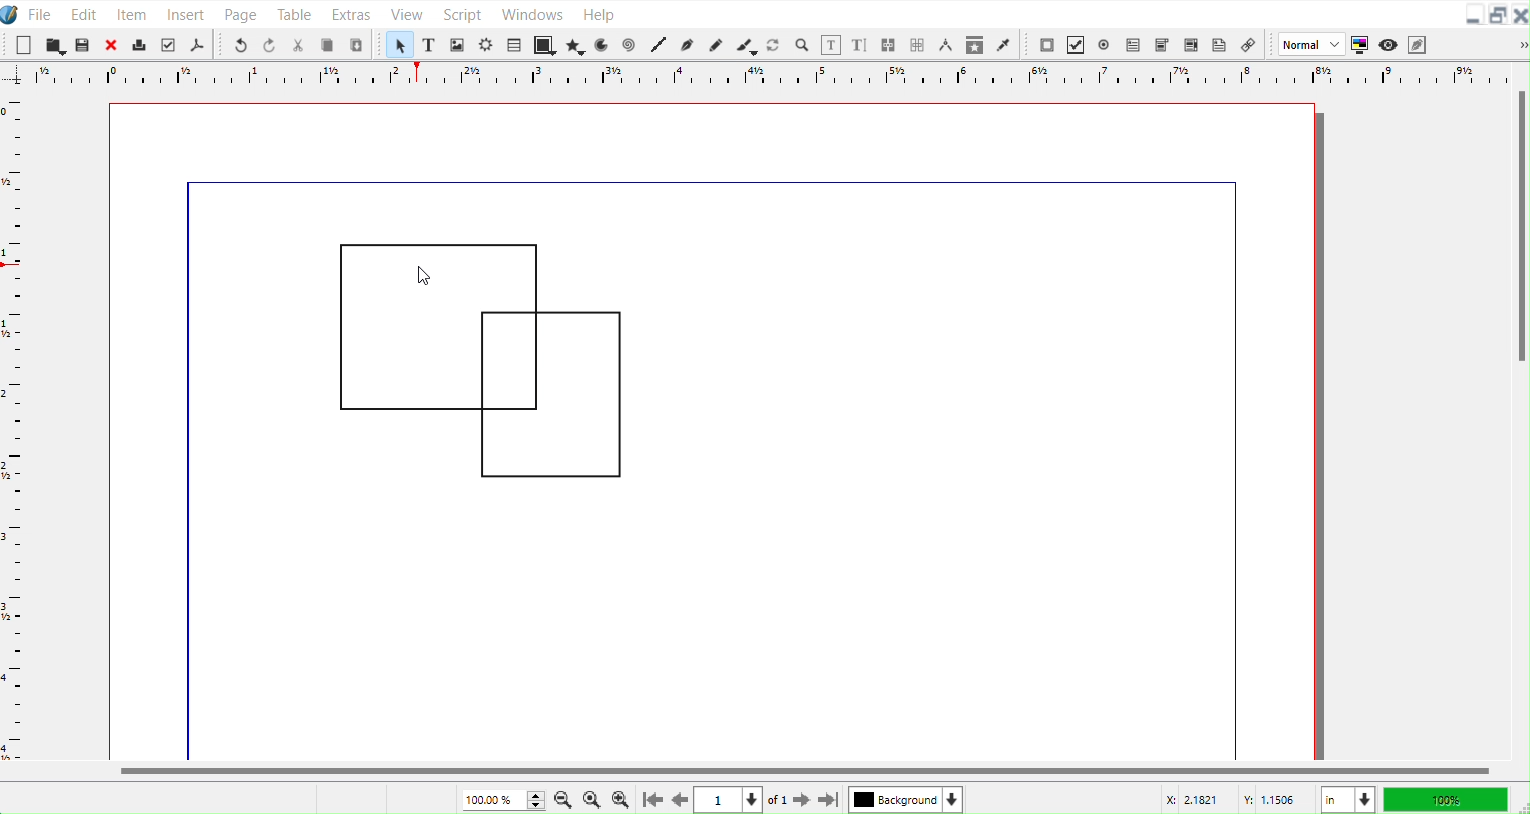  I want to click on Polygon, so click(576, 46).